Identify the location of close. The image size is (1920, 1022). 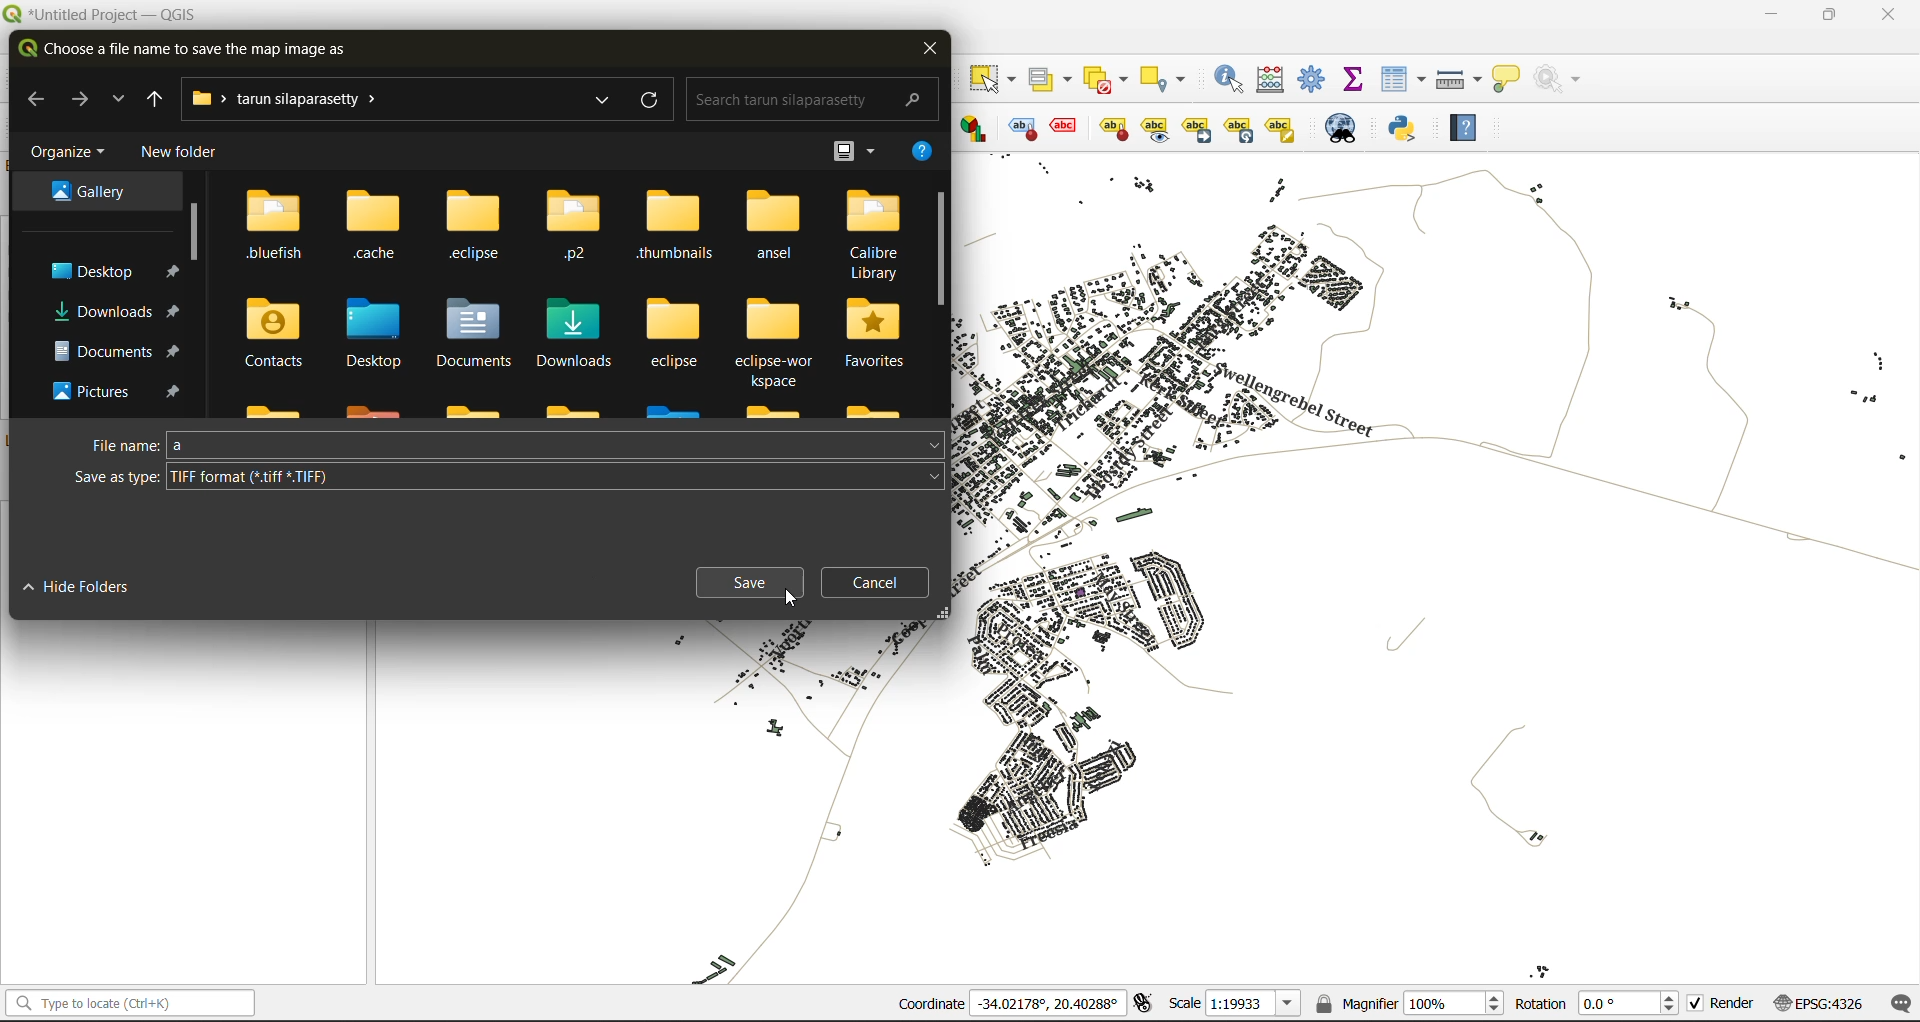
(929, 50).